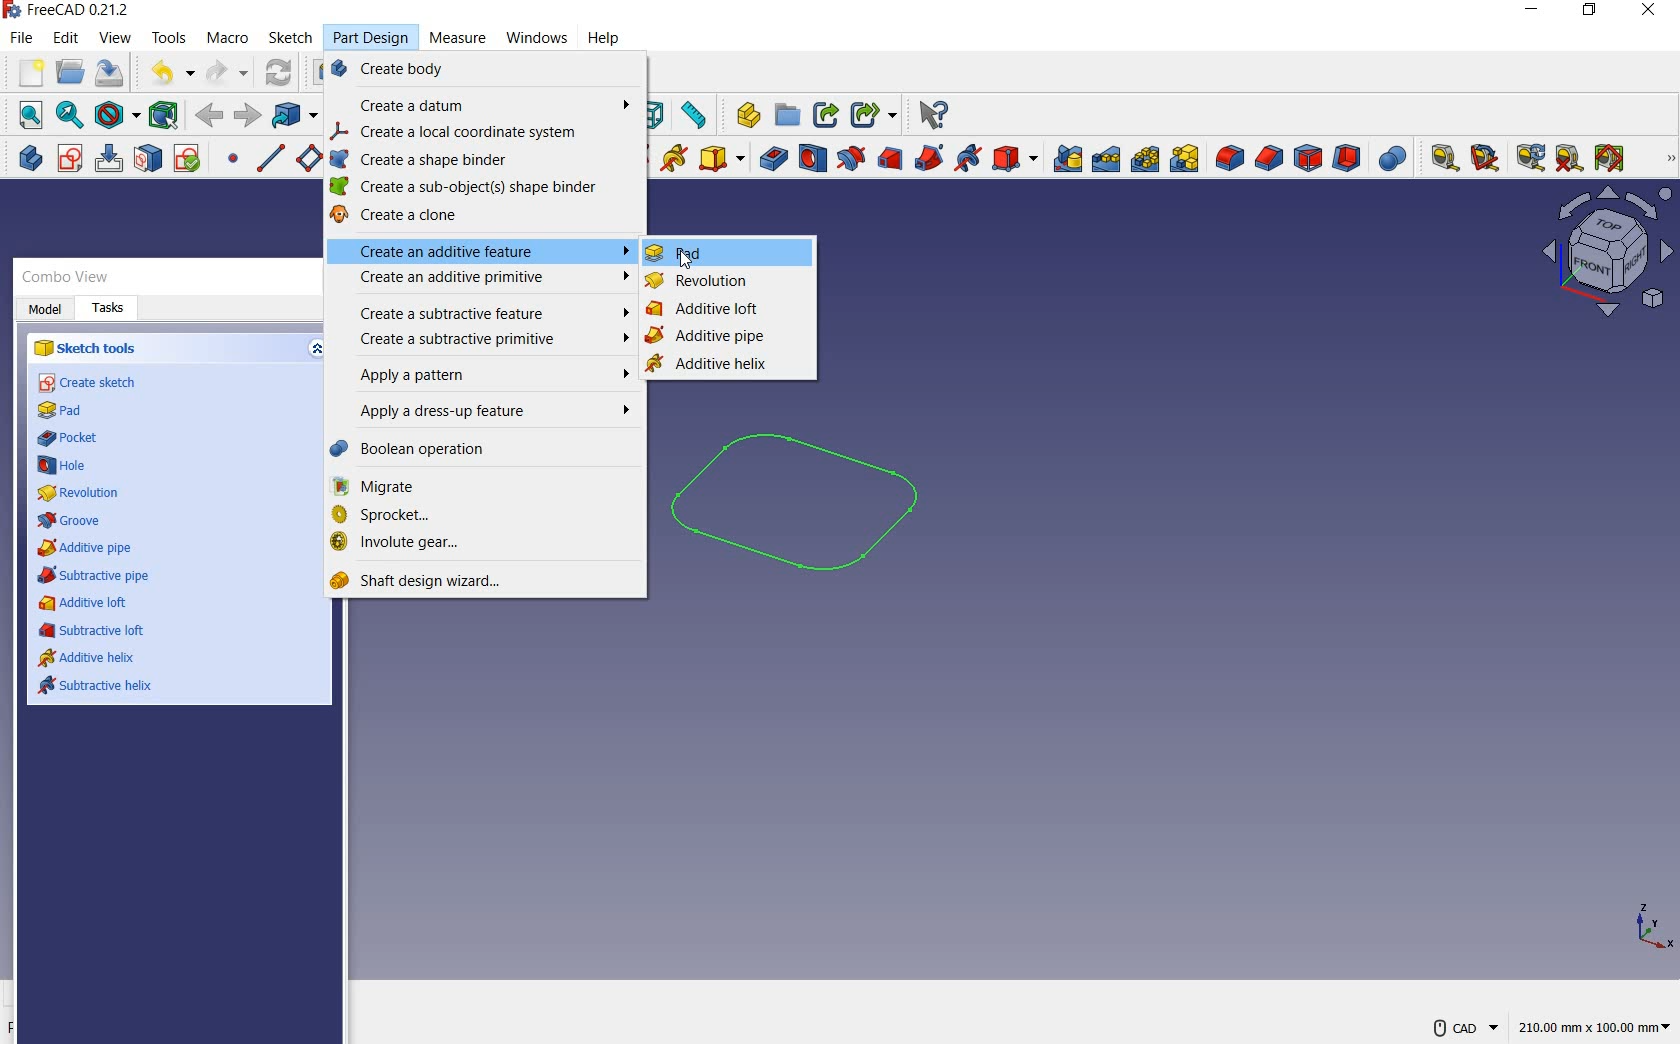 The width and height of the screenshot is (1680, 1044). I want to click on view, so click(115, 38).